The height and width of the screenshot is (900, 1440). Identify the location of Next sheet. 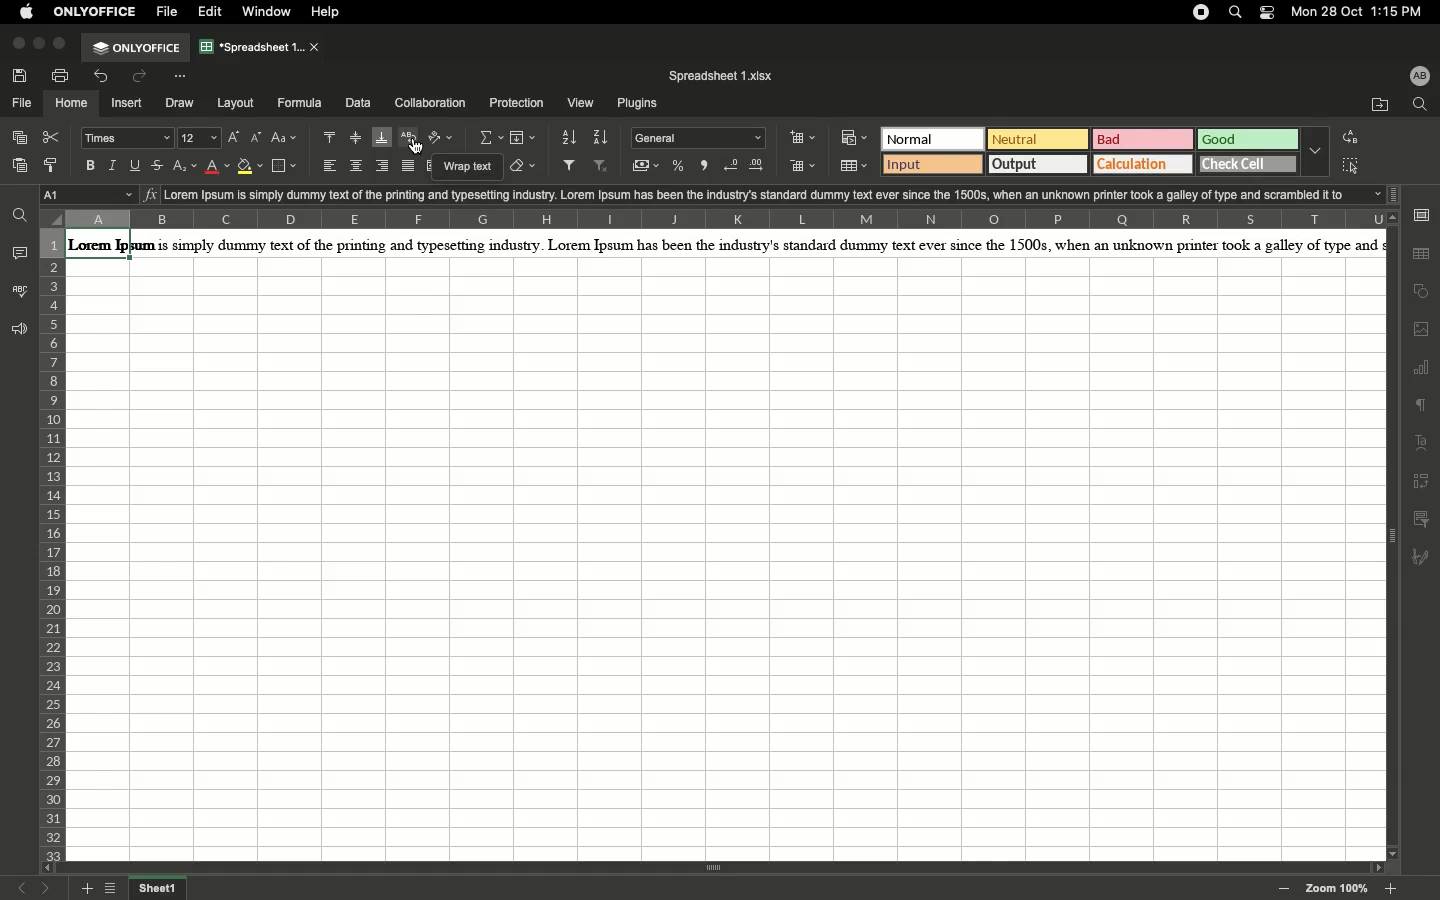
(47, 889).